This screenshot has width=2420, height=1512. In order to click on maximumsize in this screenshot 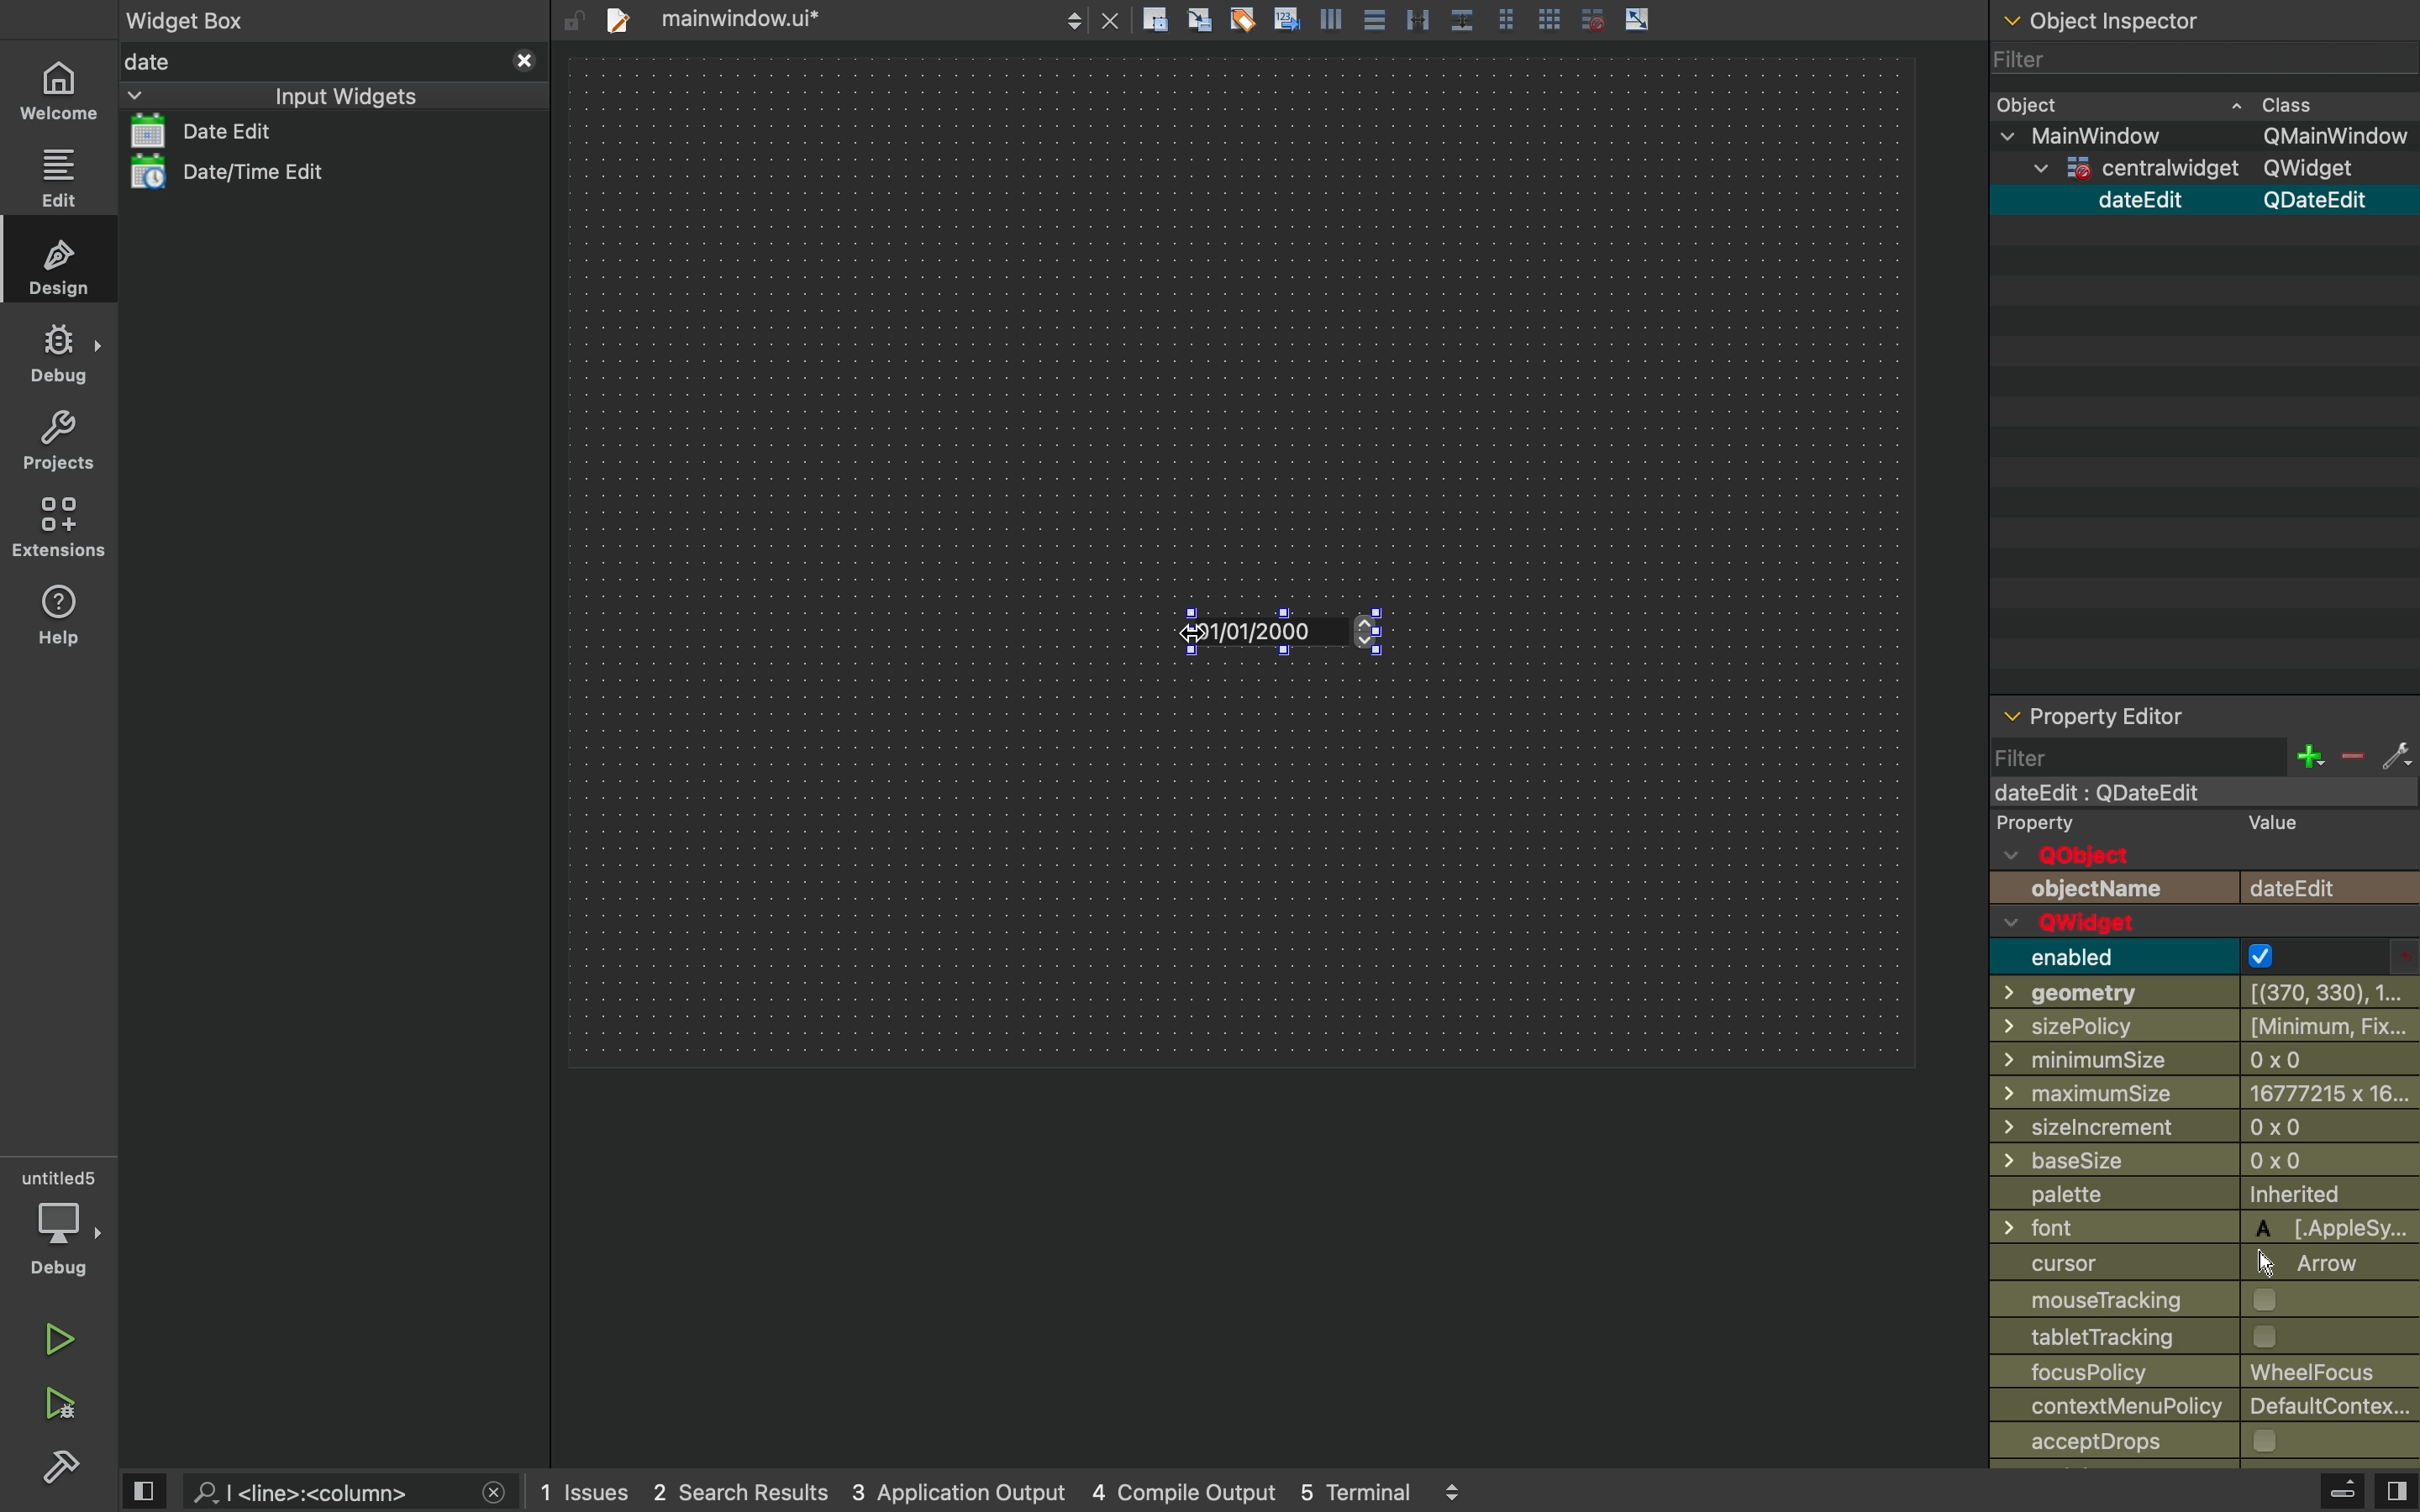, I will do `click(2204, 1095)`.